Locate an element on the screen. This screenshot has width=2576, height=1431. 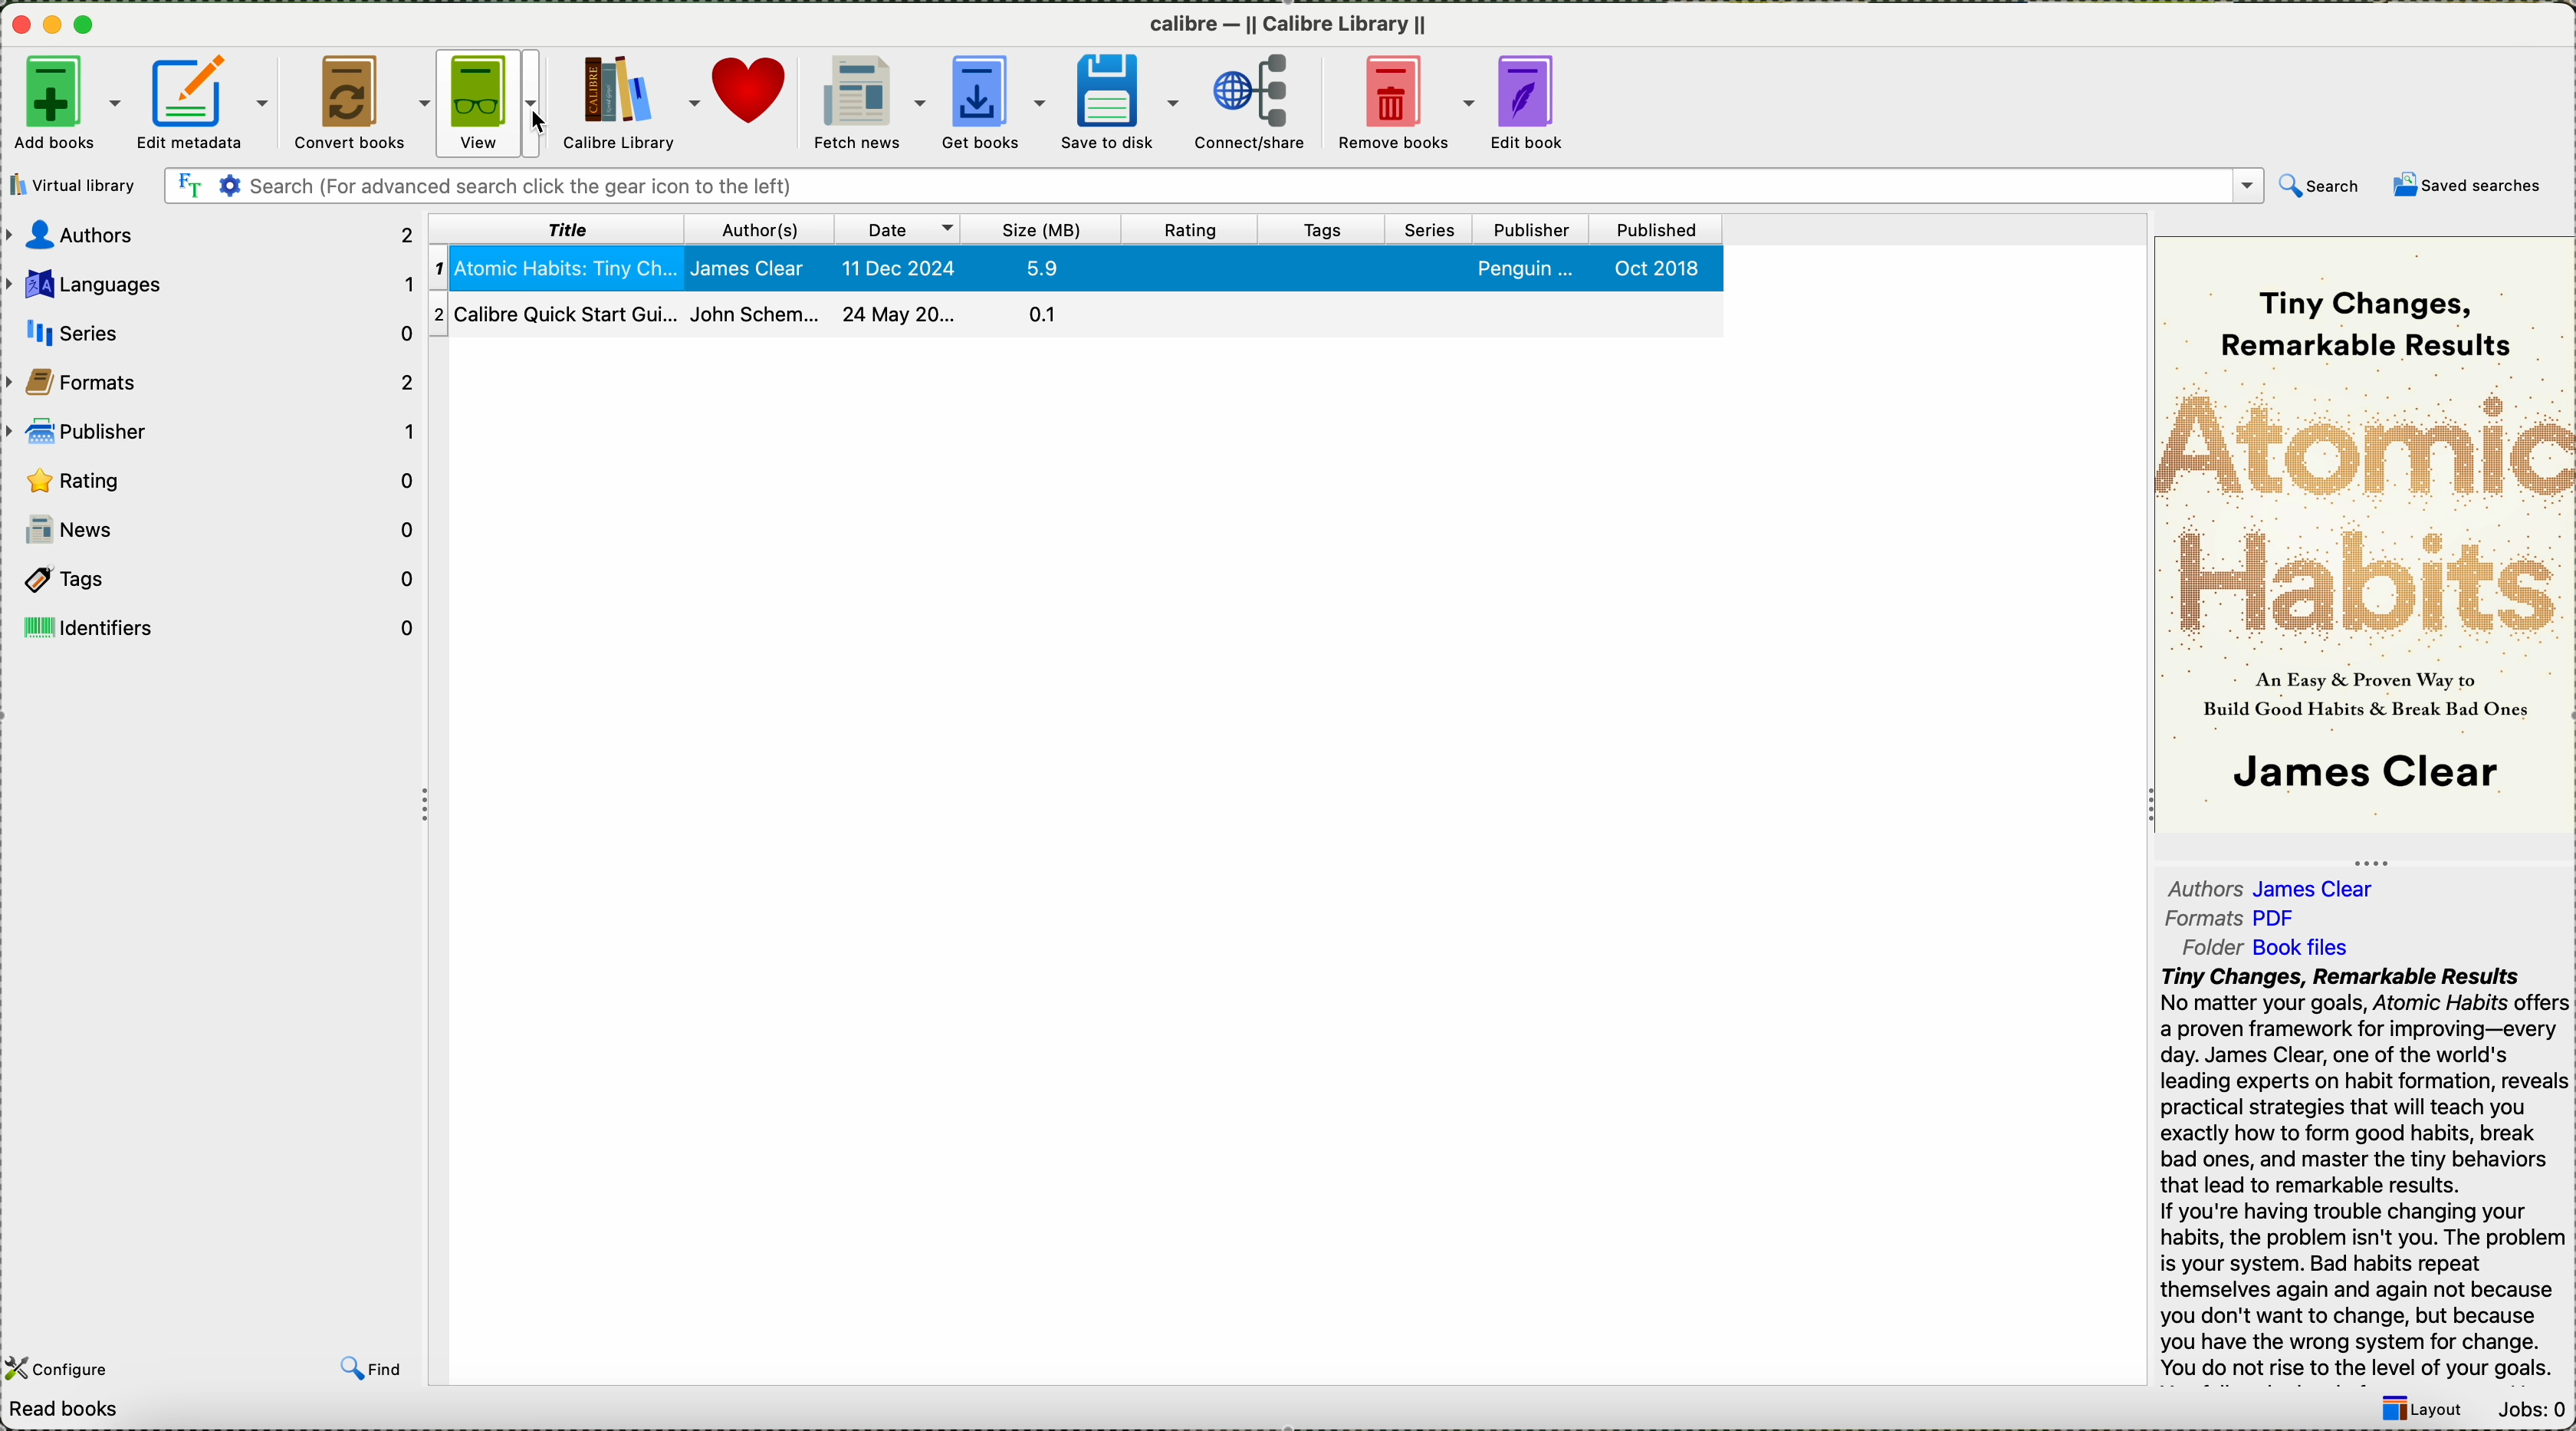
layout is located at coordinates (2424, 1409).